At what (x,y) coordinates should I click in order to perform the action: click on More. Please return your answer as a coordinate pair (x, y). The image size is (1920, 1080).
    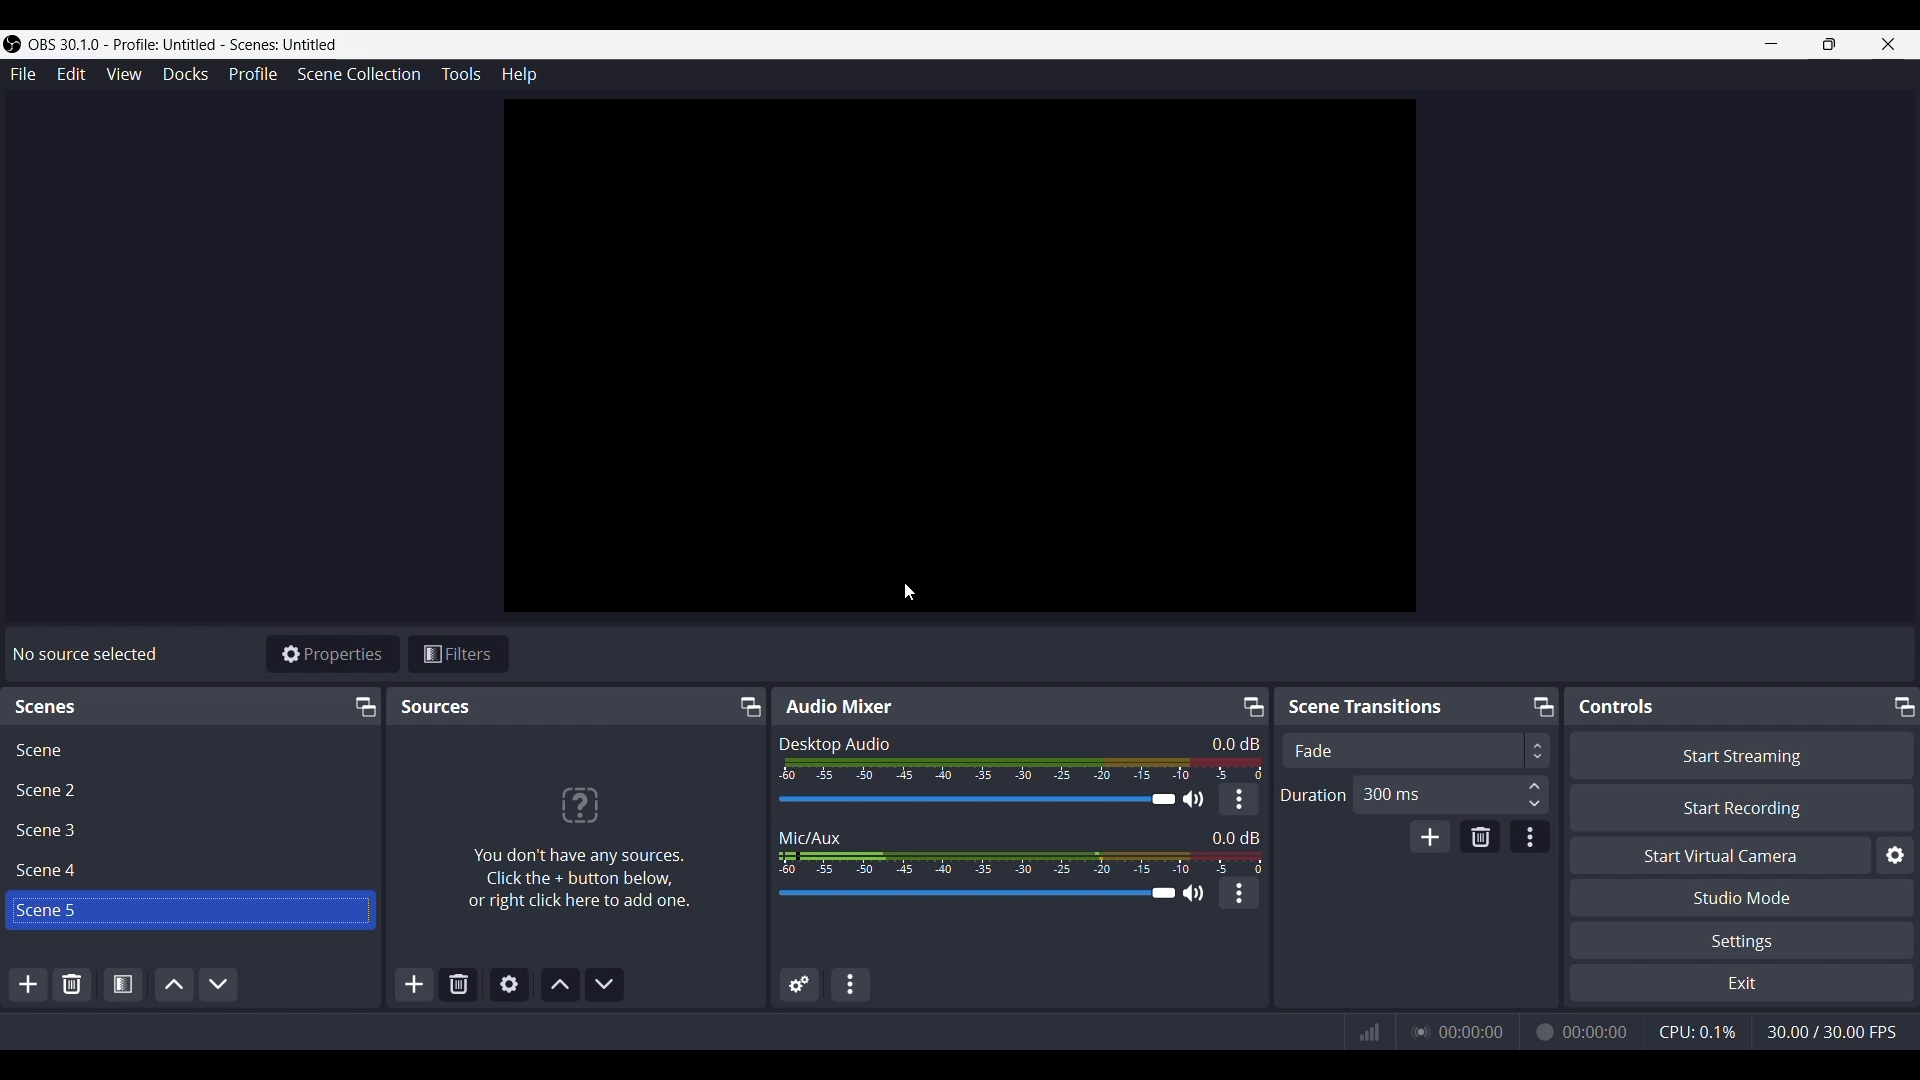
    Looking at the image, I should click on (1239, 893).